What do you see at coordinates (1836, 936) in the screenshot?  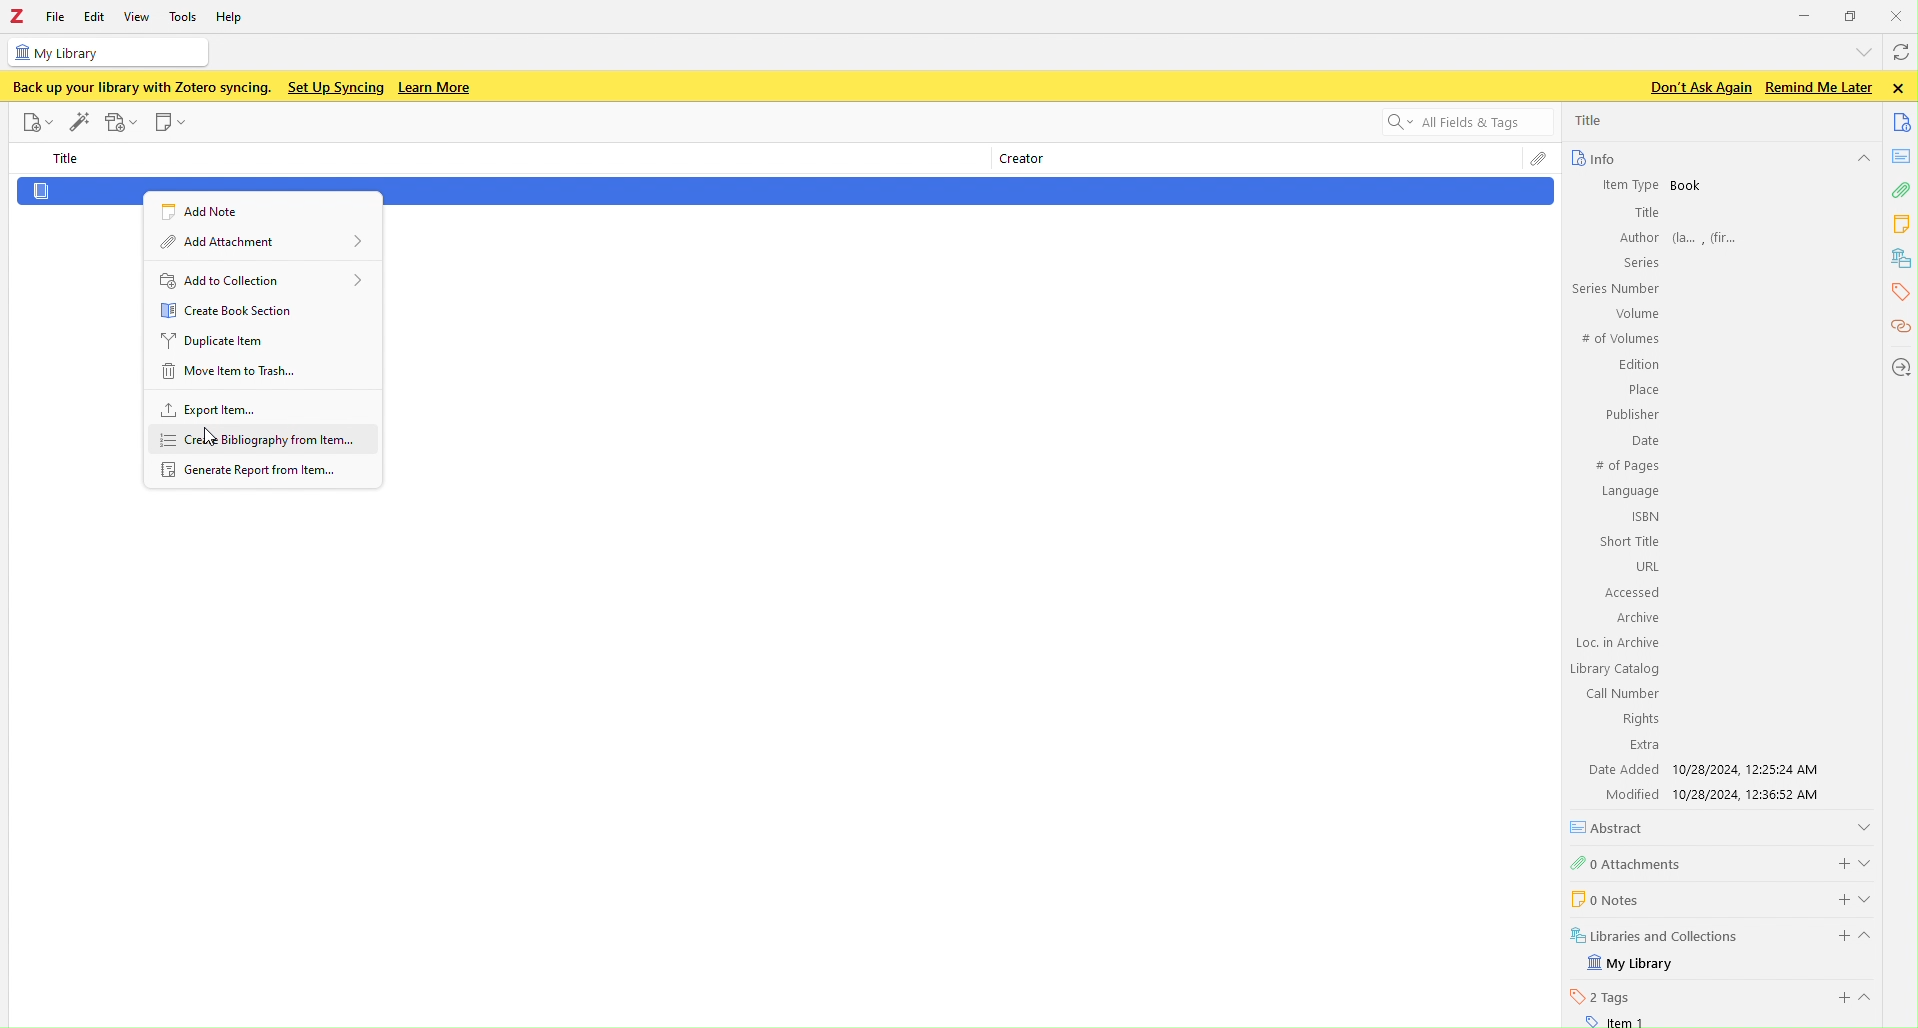 I see `add` at bounding box center [1836, 936].